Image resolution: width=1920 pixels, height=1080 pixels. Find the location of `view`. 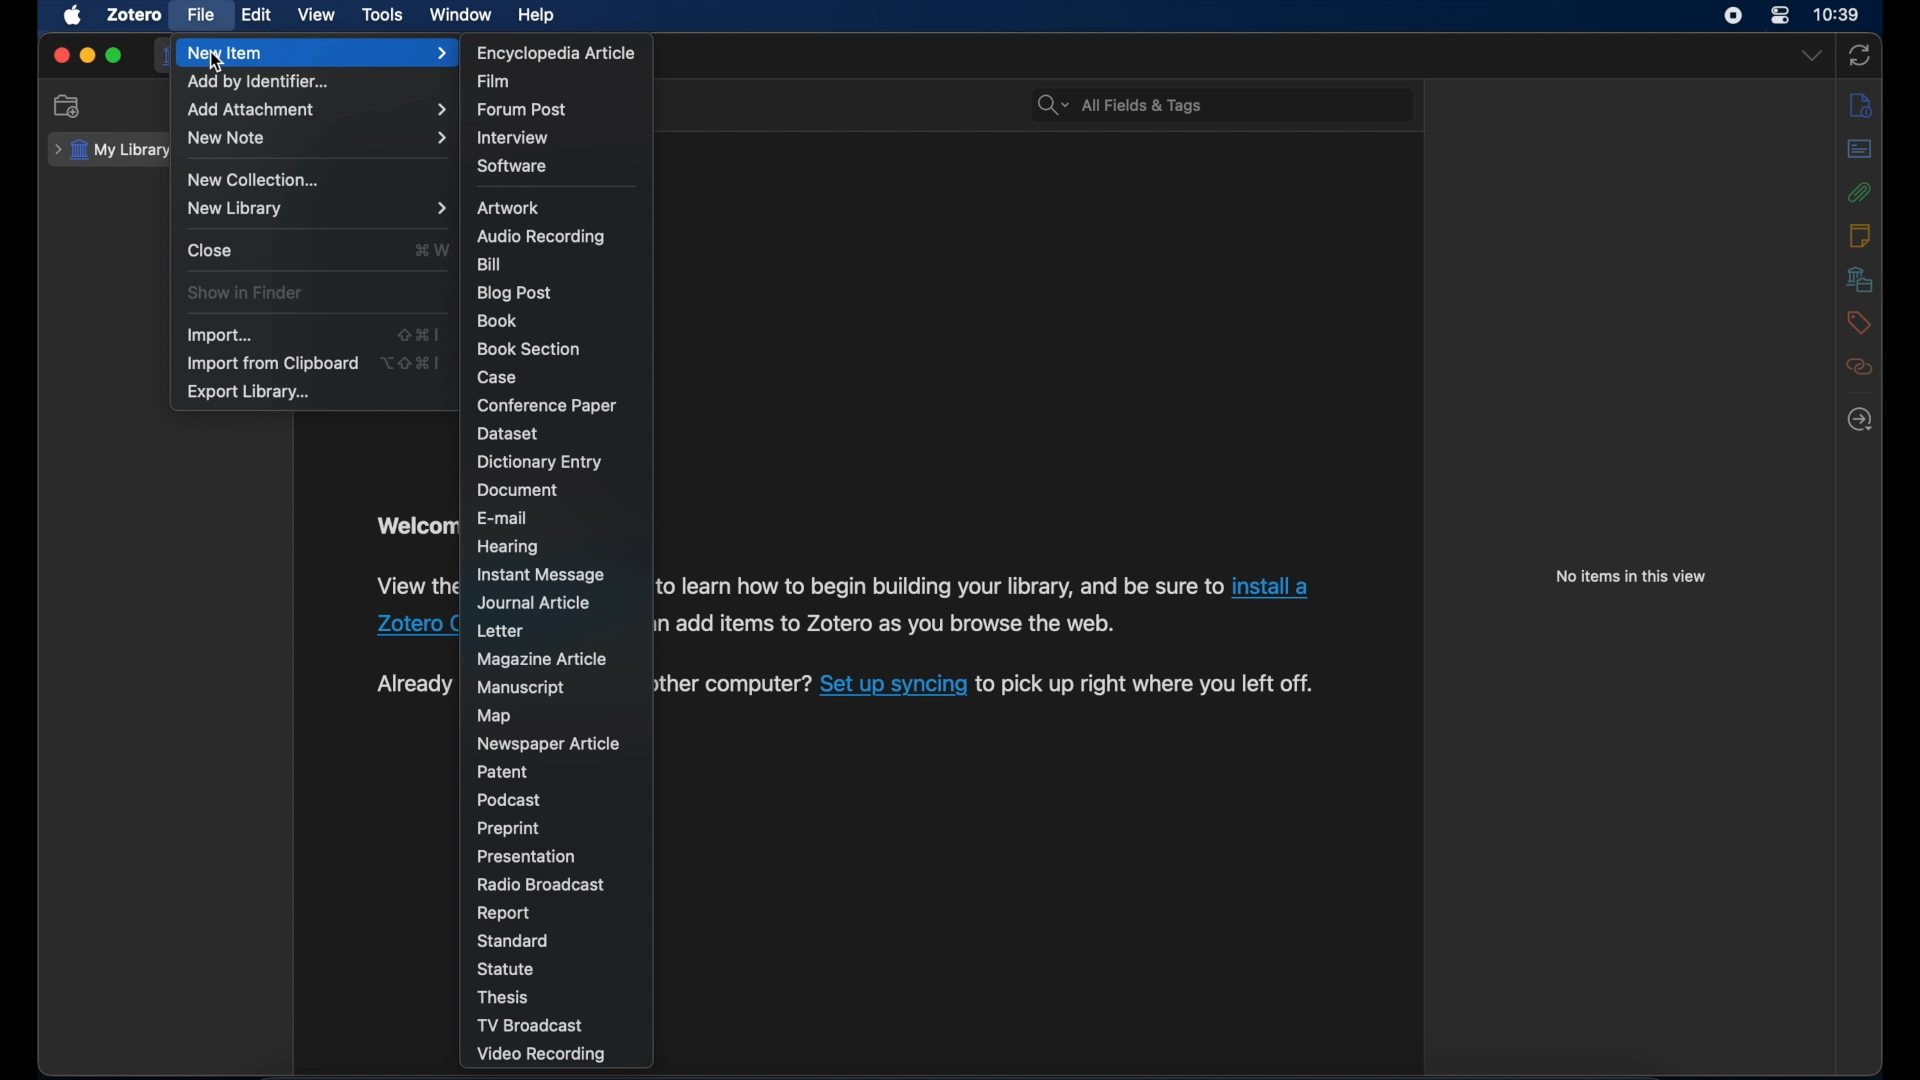

view is located at coordinates (318, 15).